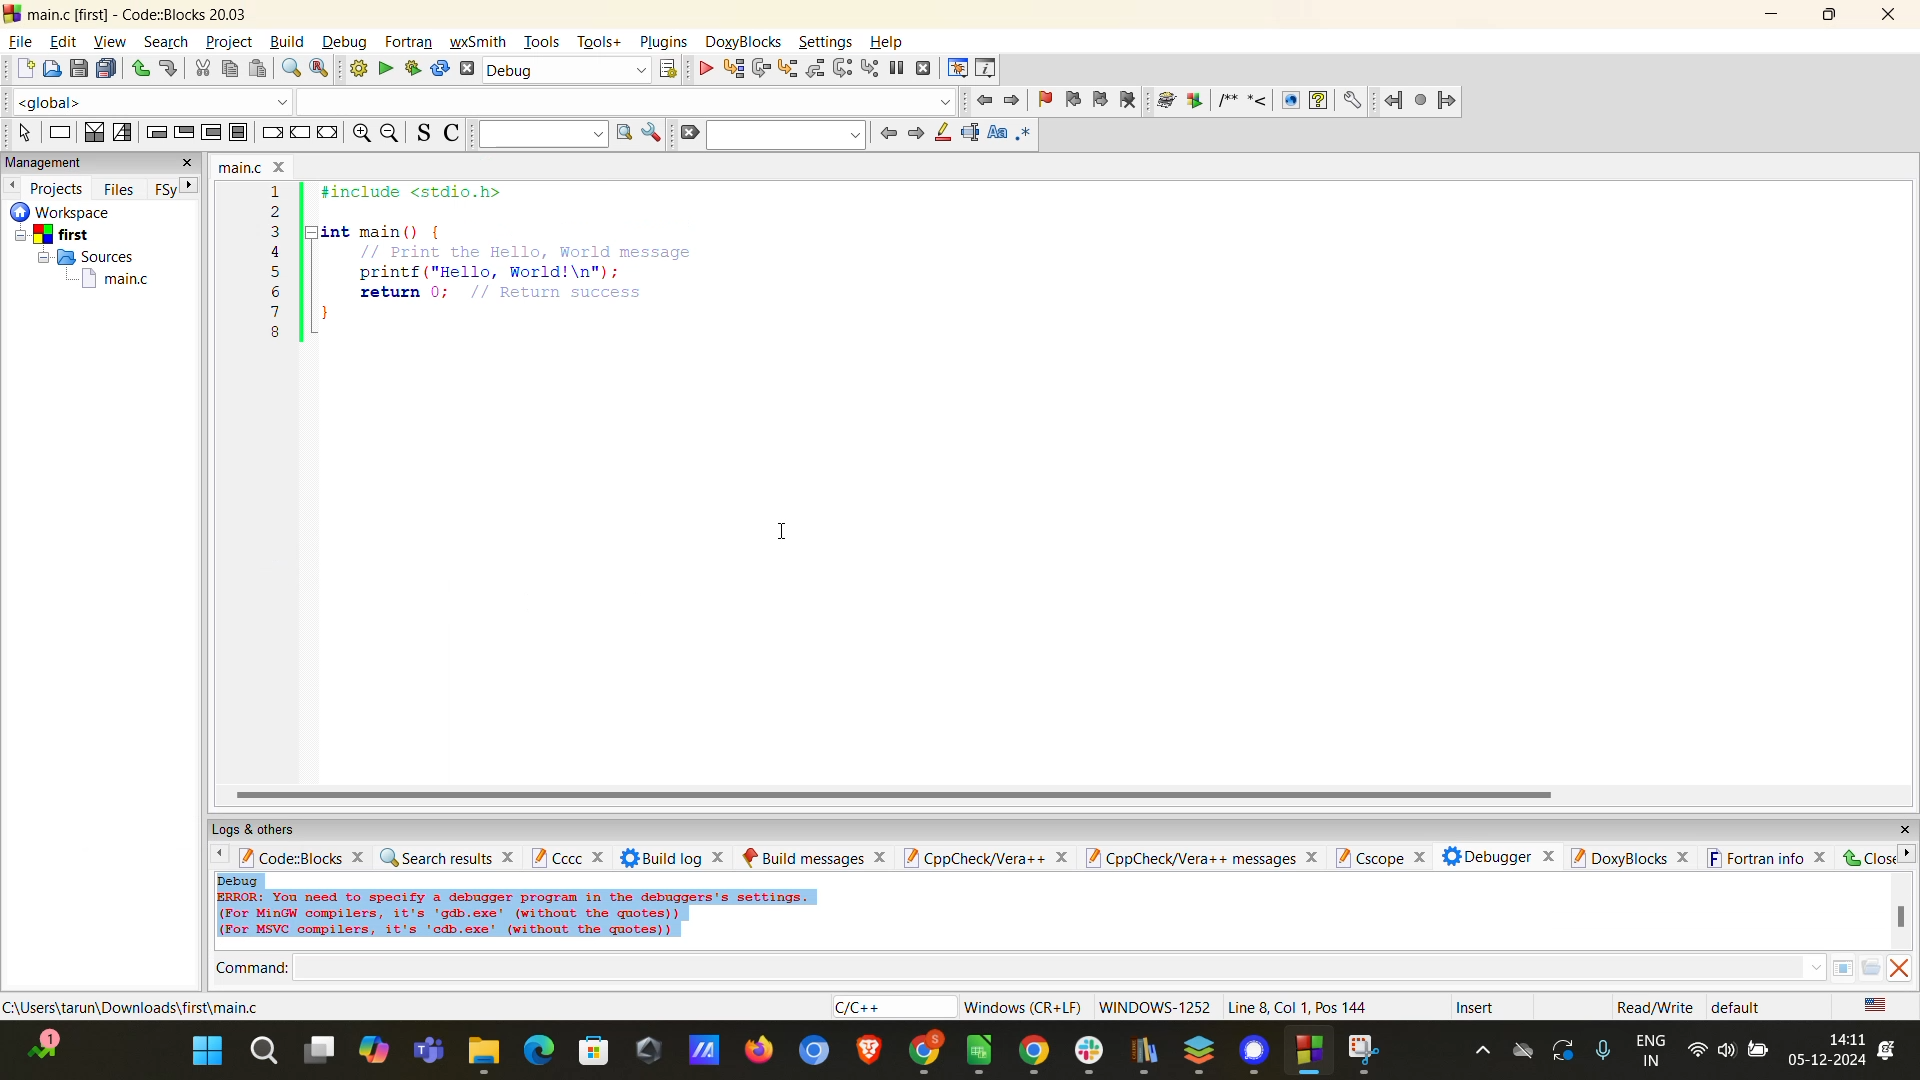 The height and width of the screenshot is (1080, 1920). Describe the element at coordinates (1102, 101) in the screenshot. I see `next bookmark` at that location.